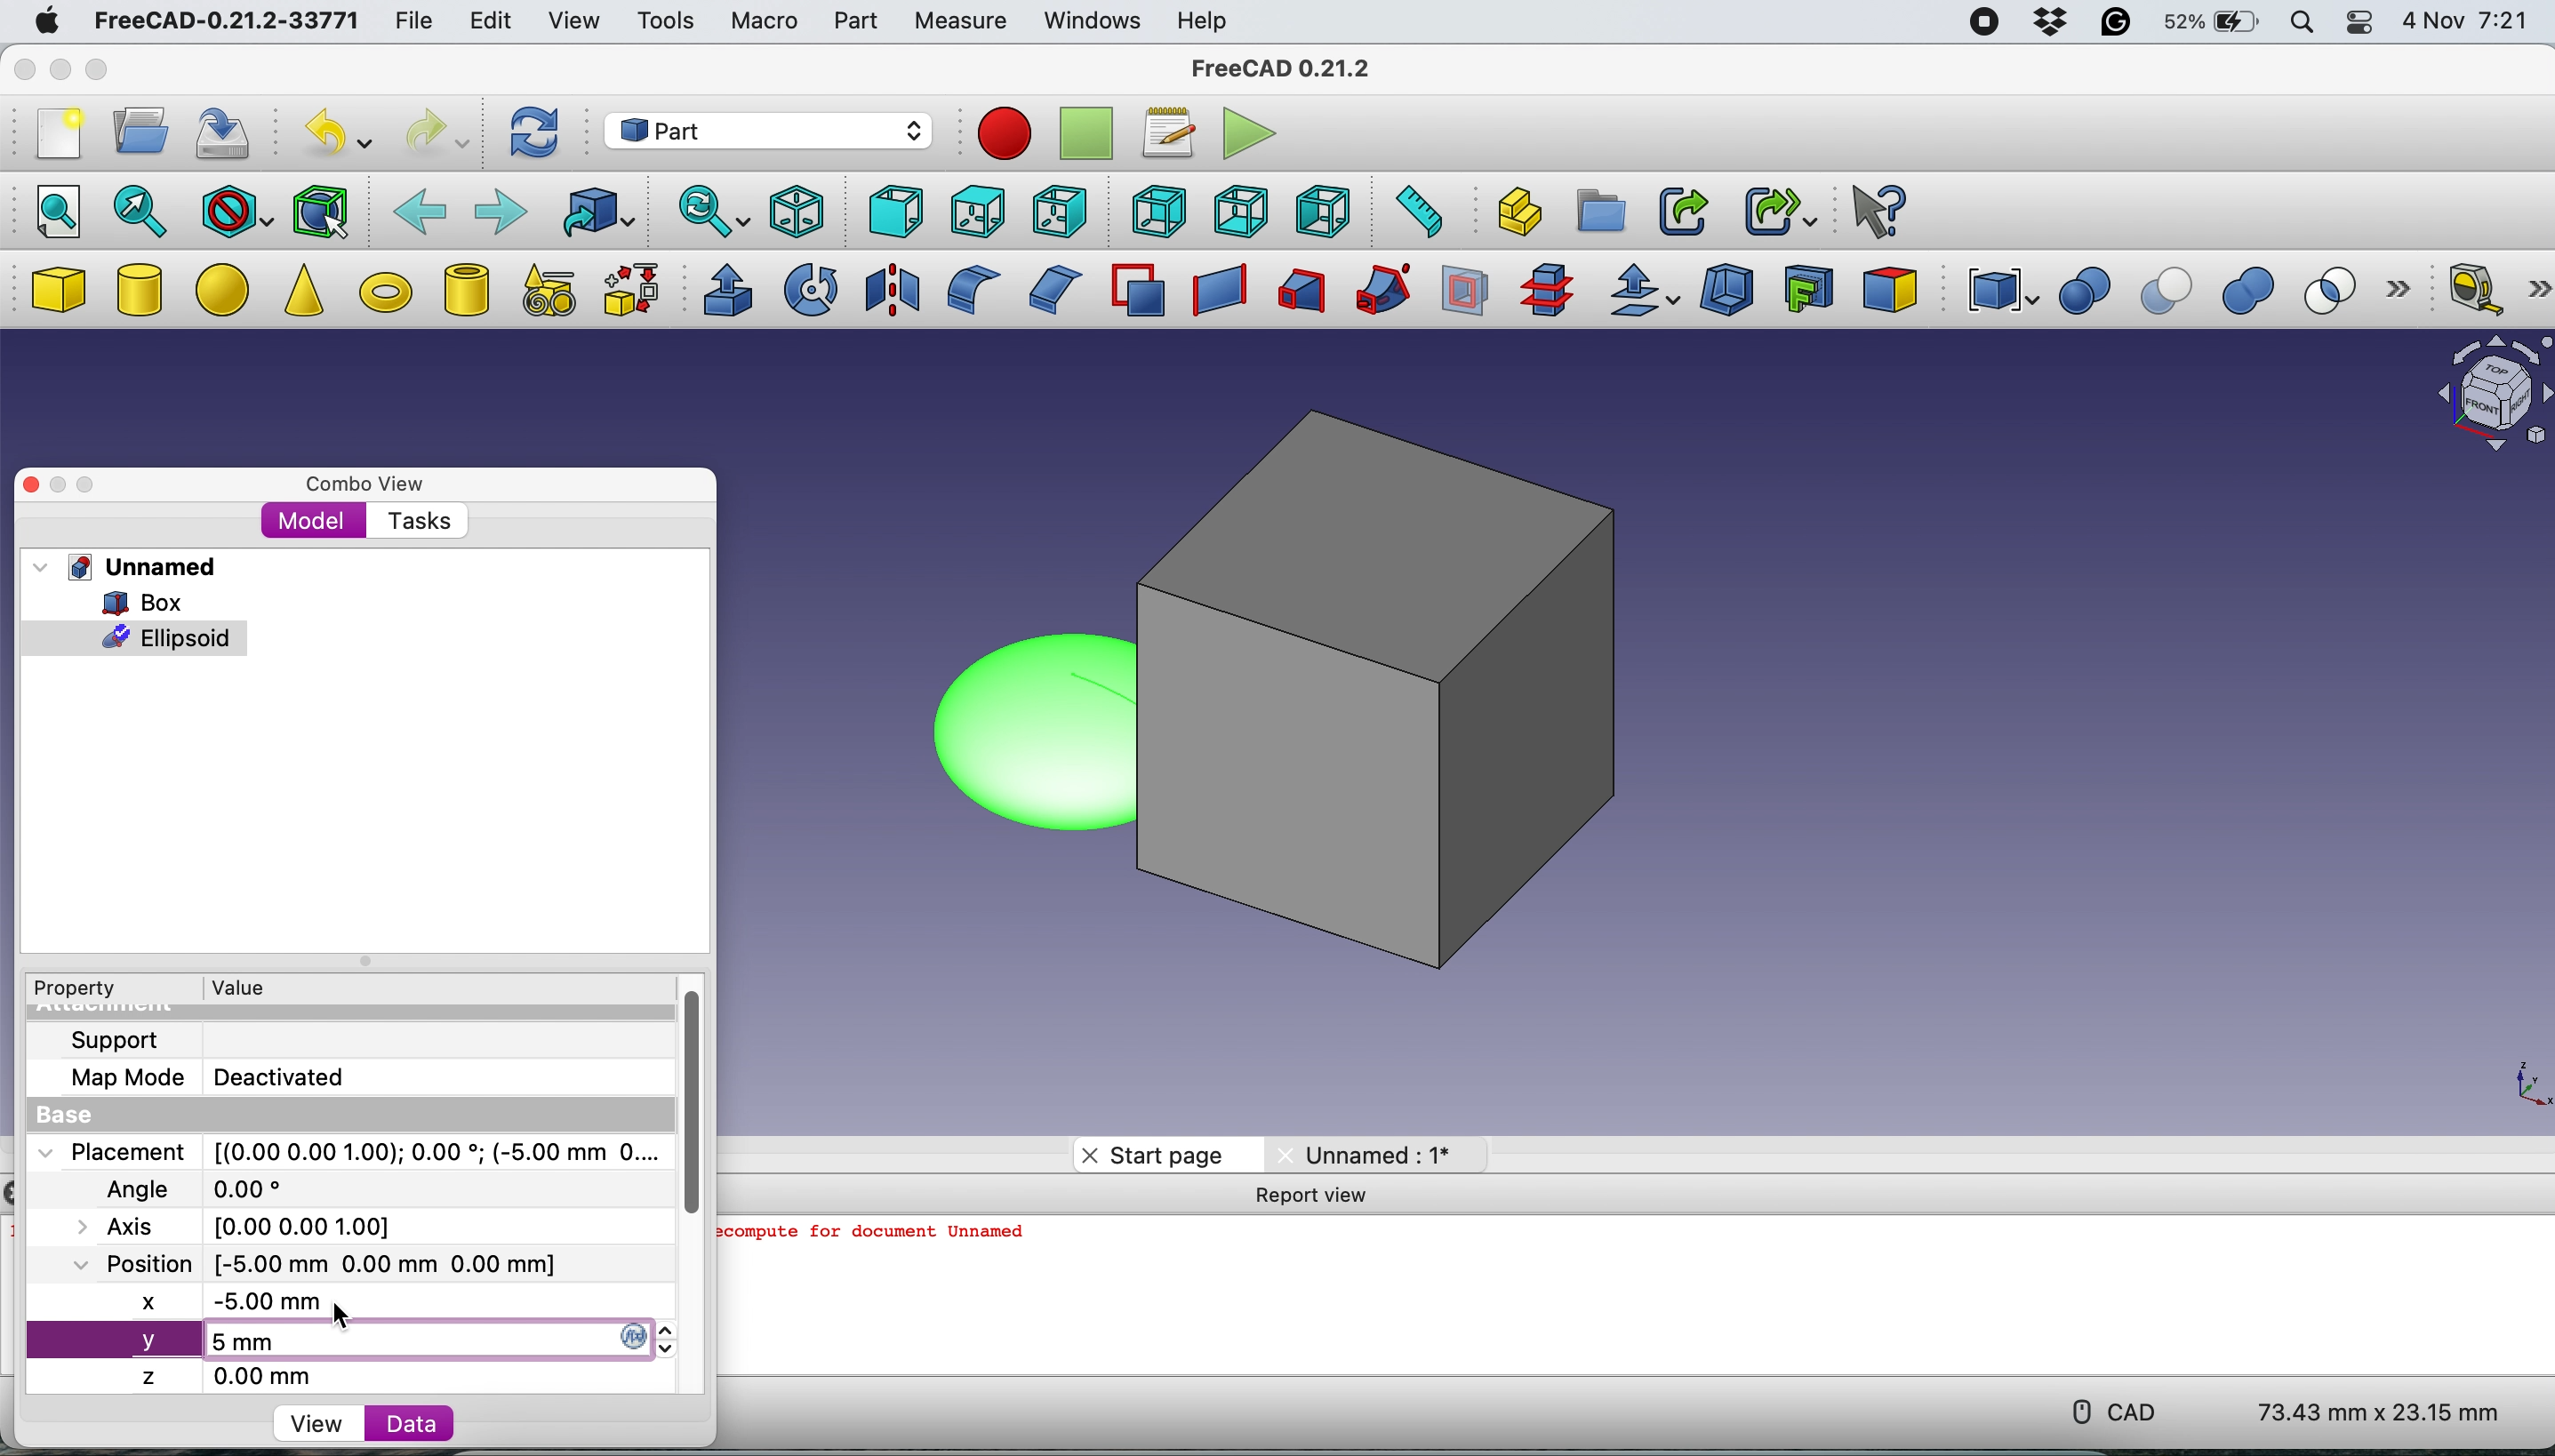 This screenshot has width=2555, height=1456. What do you see at coordinates (1327, 211) in the screenshot?
I see `left` at bounding box center [1327, 211].